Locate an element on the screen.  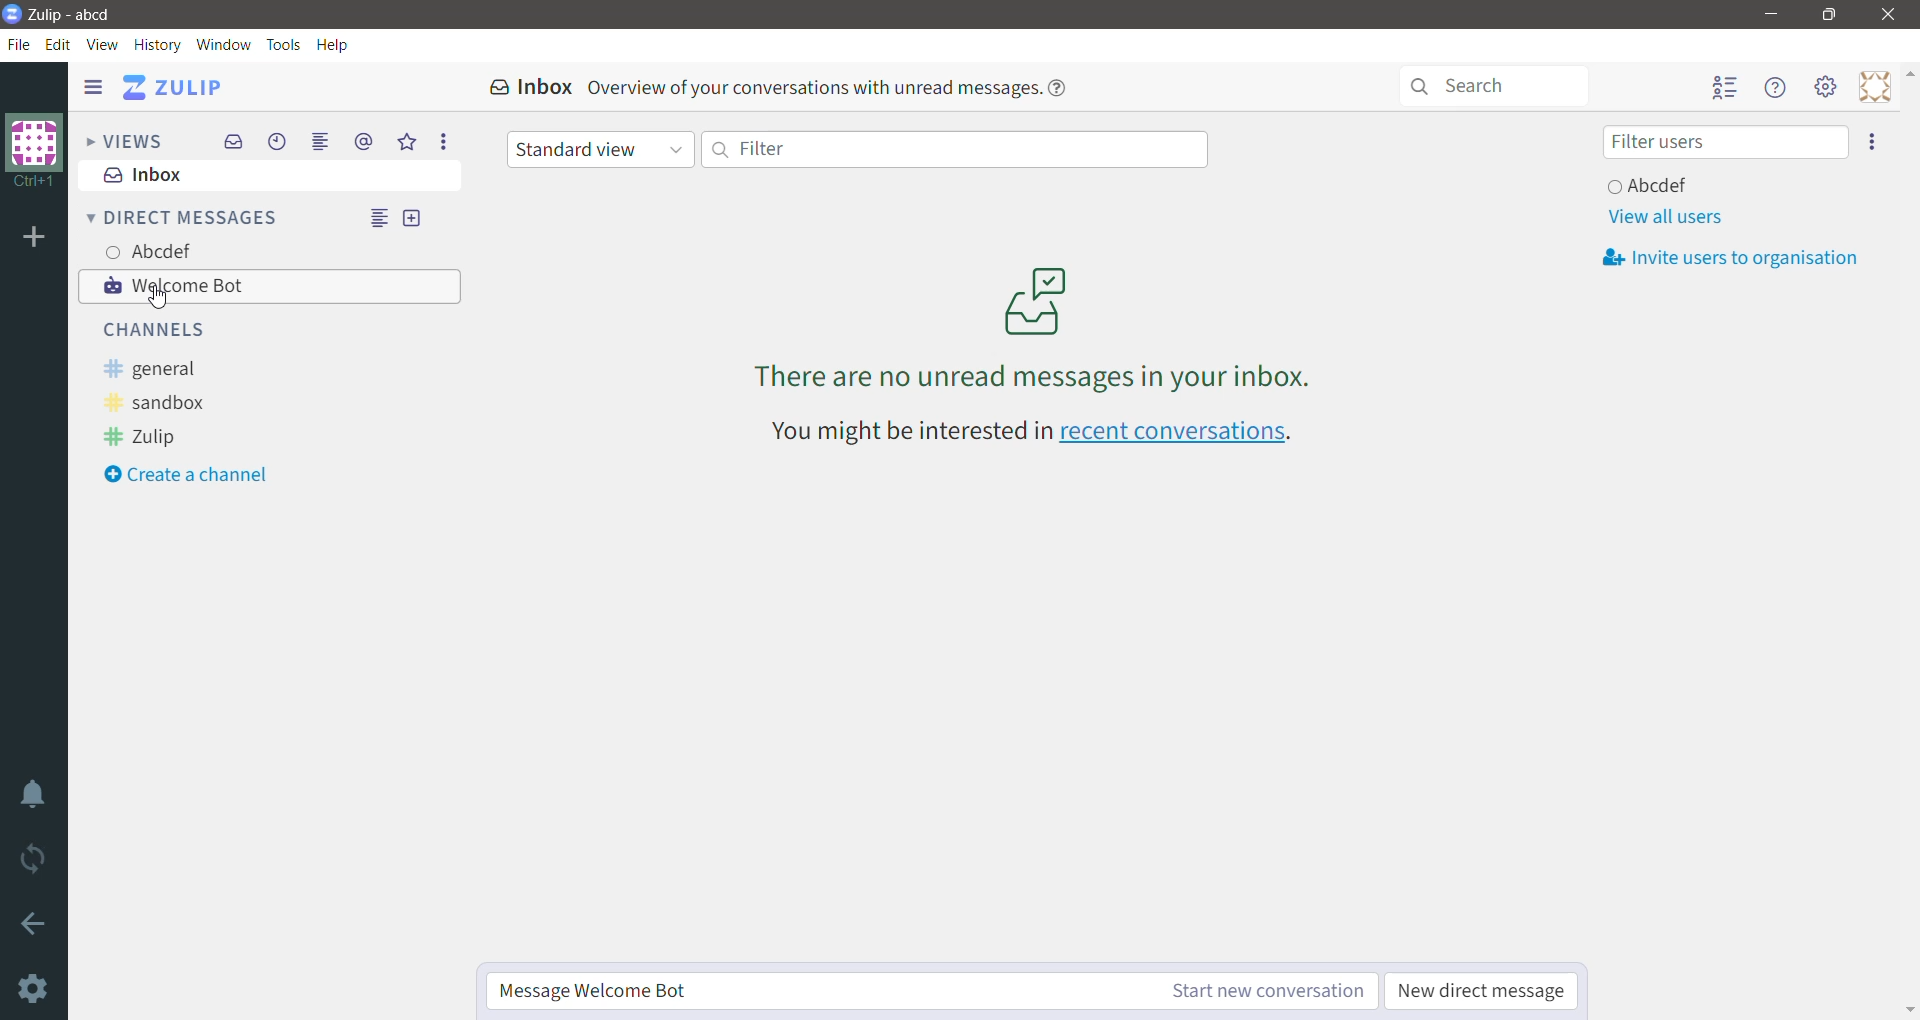
Standard View is located at coordinates (598, 149).